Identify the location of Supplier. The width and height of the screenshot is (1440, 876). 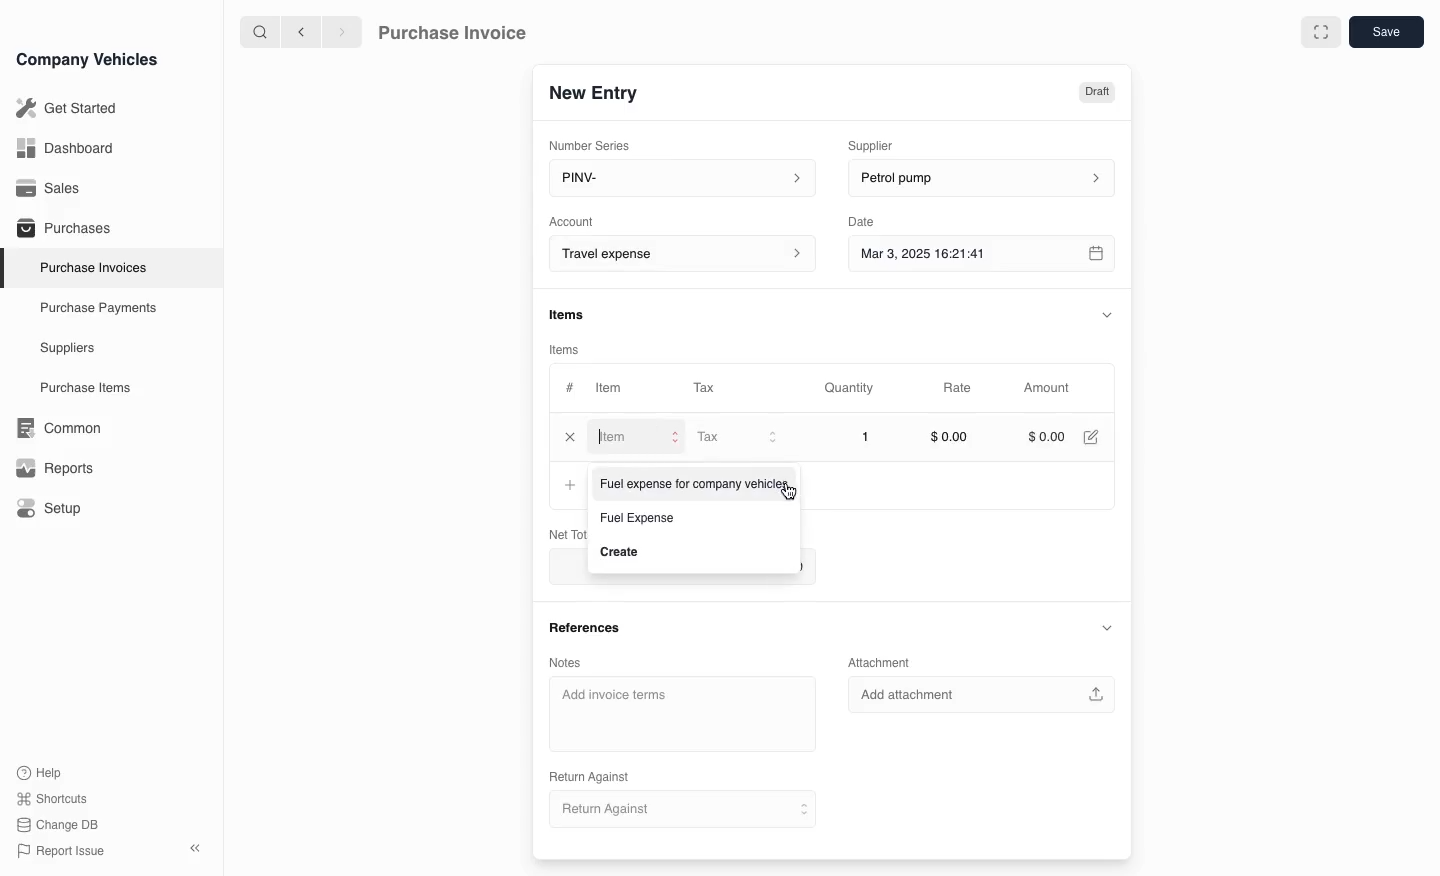
(884, 143).